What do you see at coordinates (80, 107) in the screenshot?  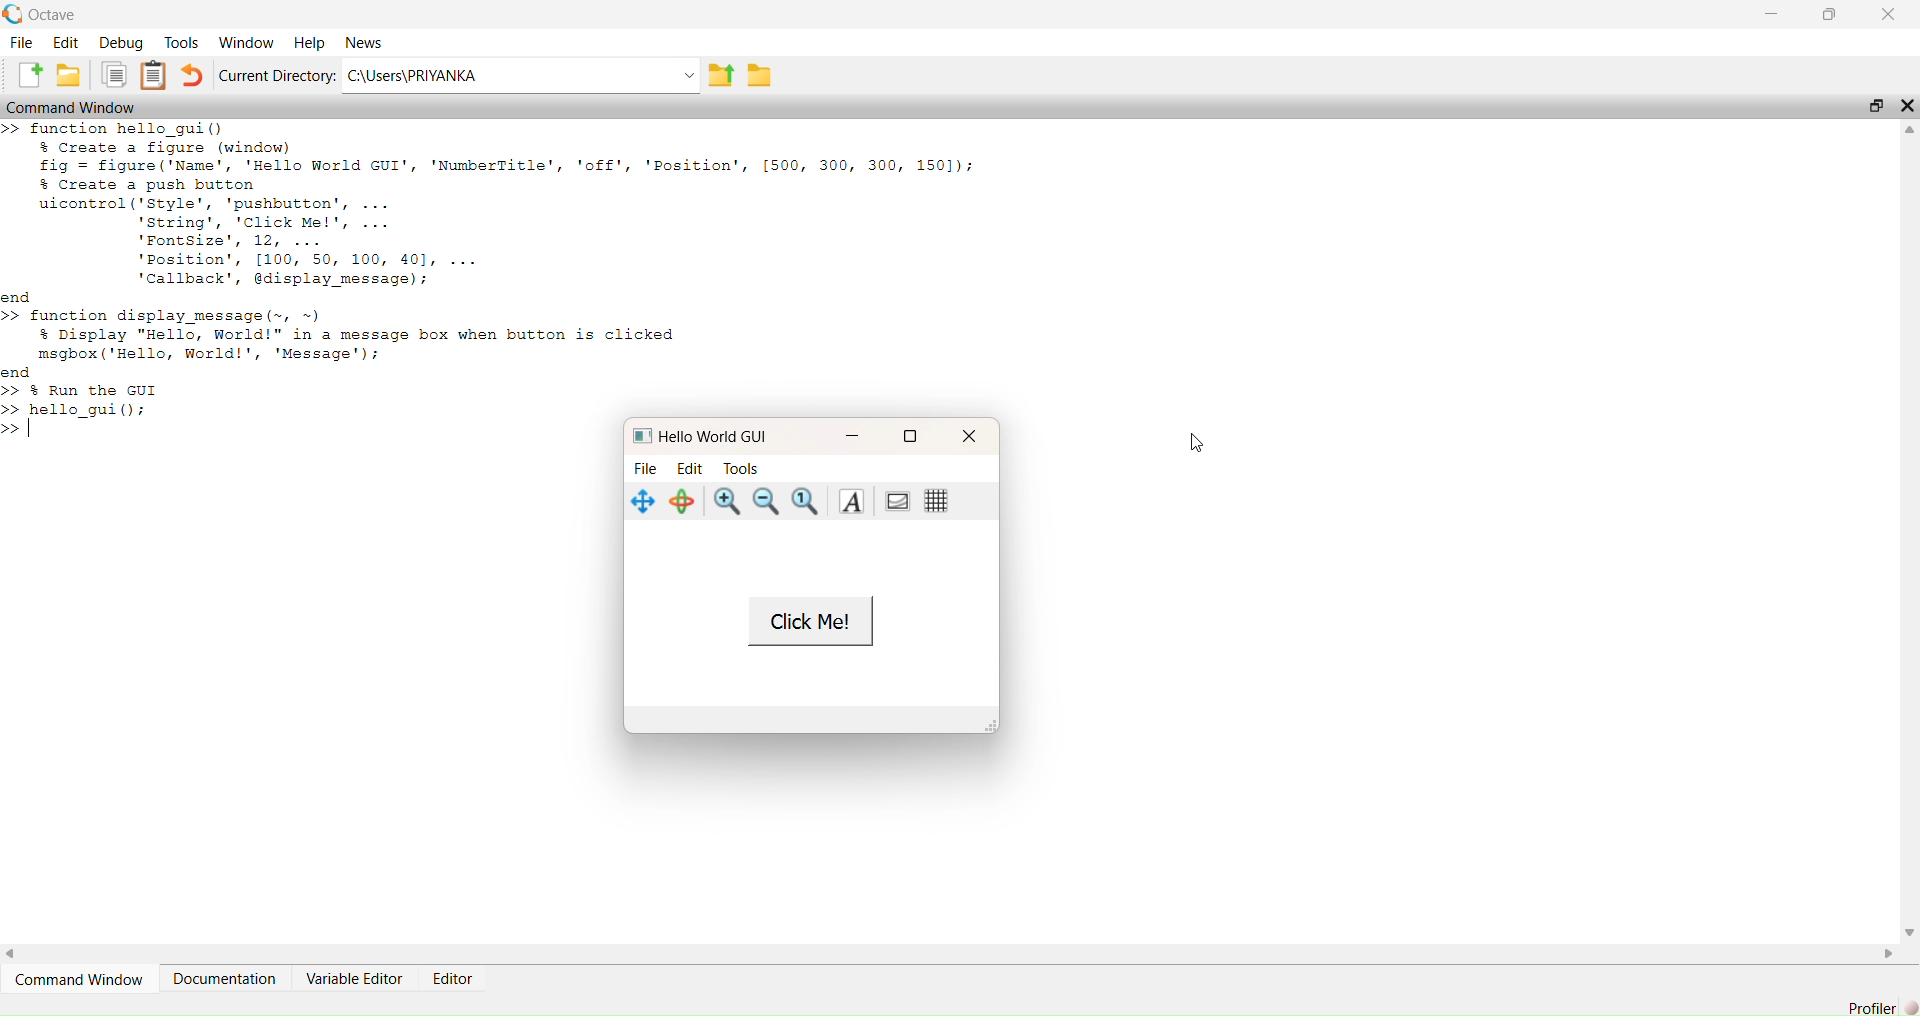 I see `Command Window` at bounding box center [80, 107].